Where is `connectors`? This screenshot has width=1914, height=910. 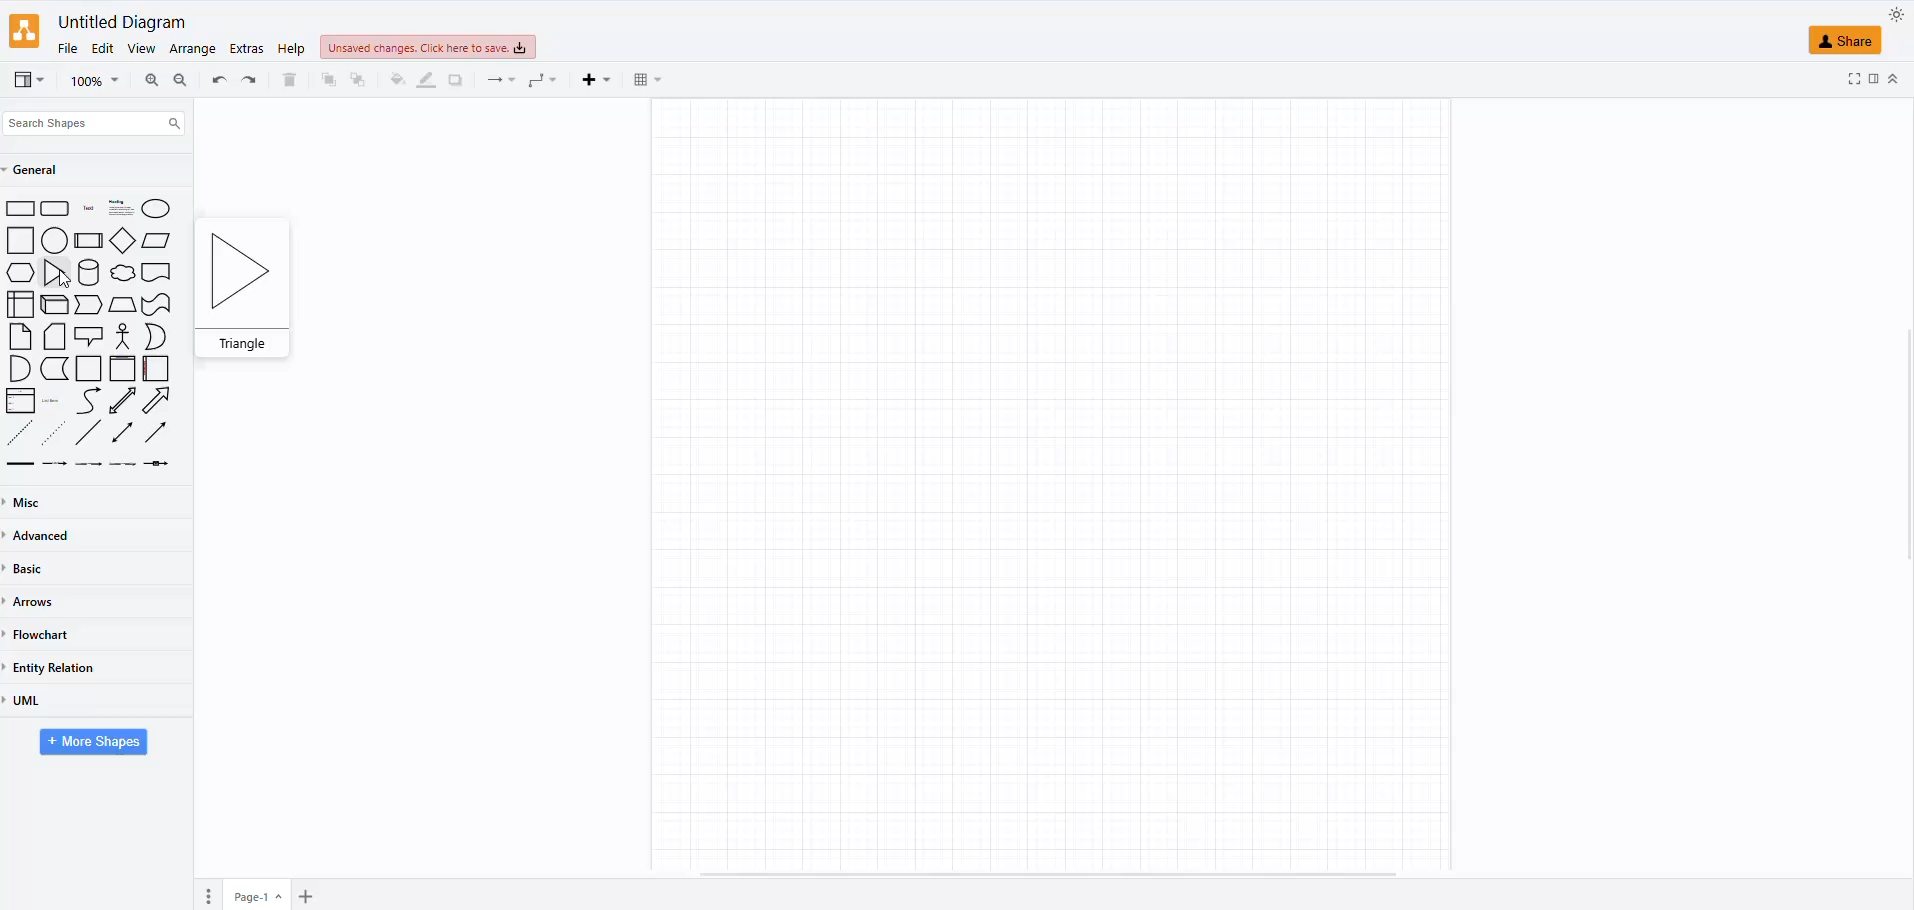 connectors is located at coordinates (494, 81).